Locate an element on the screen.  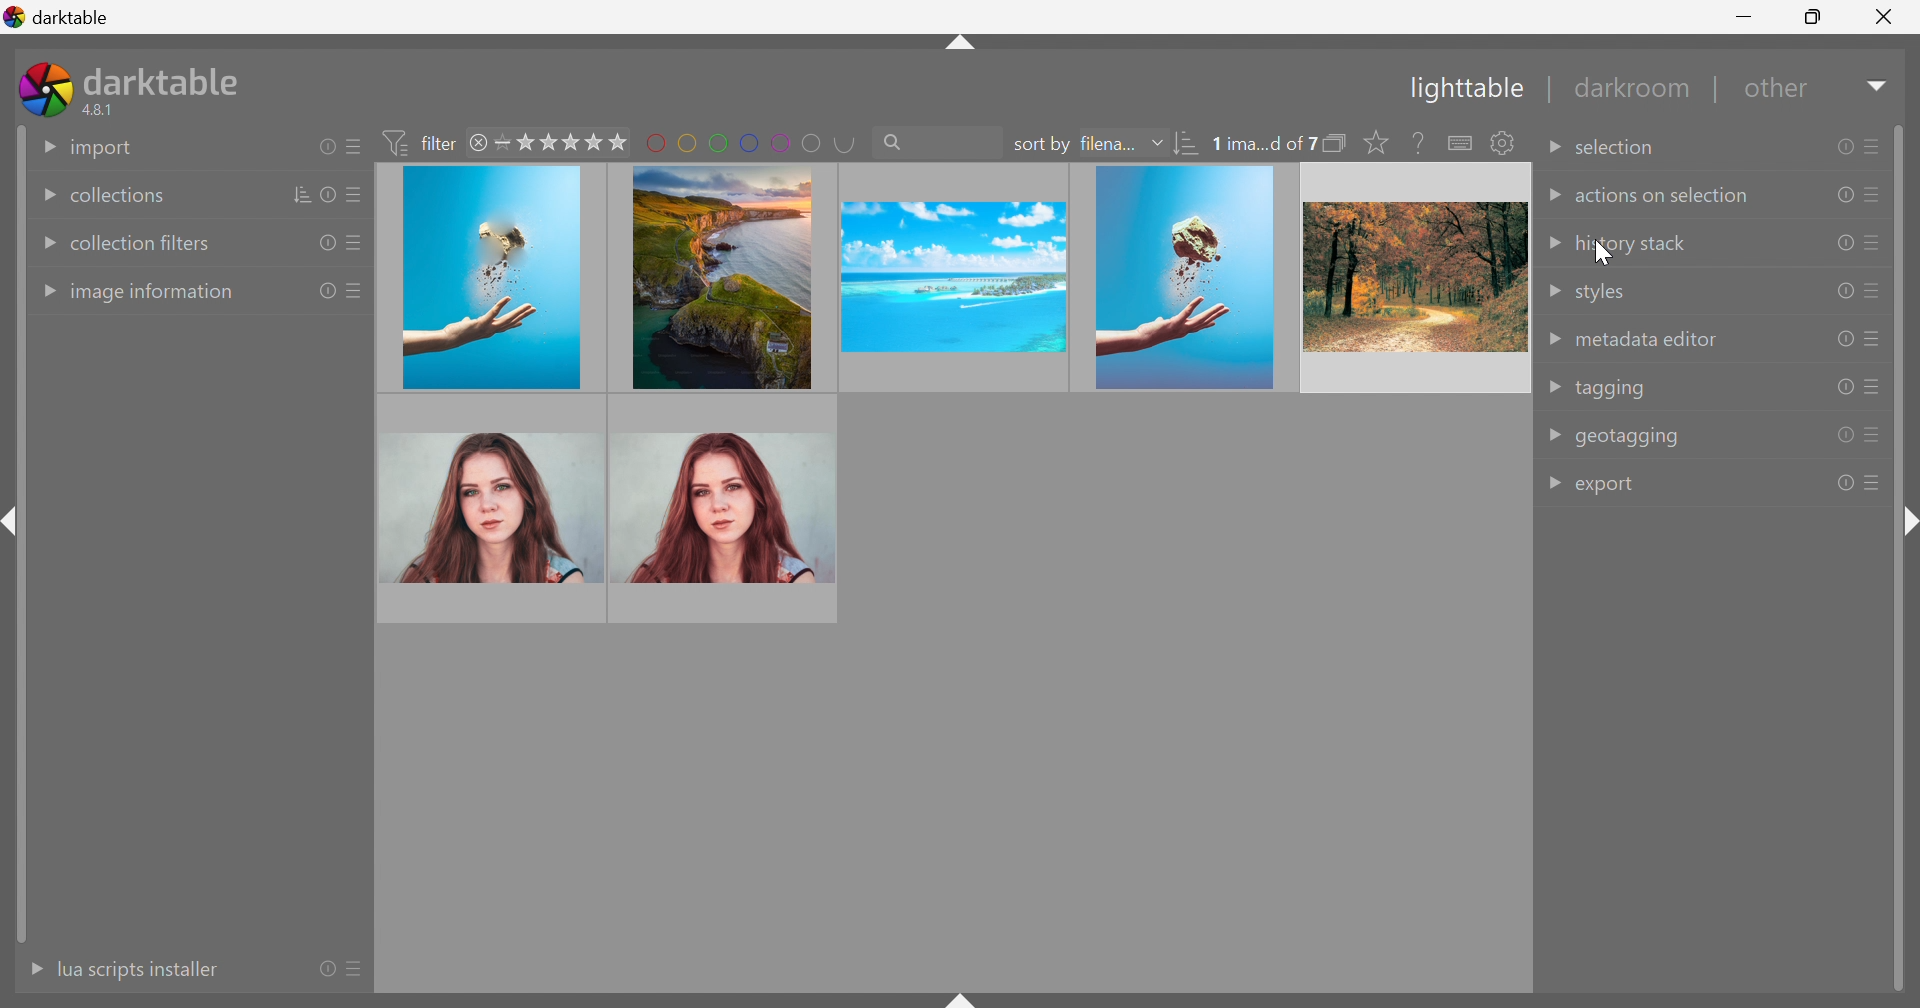
reset is located at coordinates (1843, 147).